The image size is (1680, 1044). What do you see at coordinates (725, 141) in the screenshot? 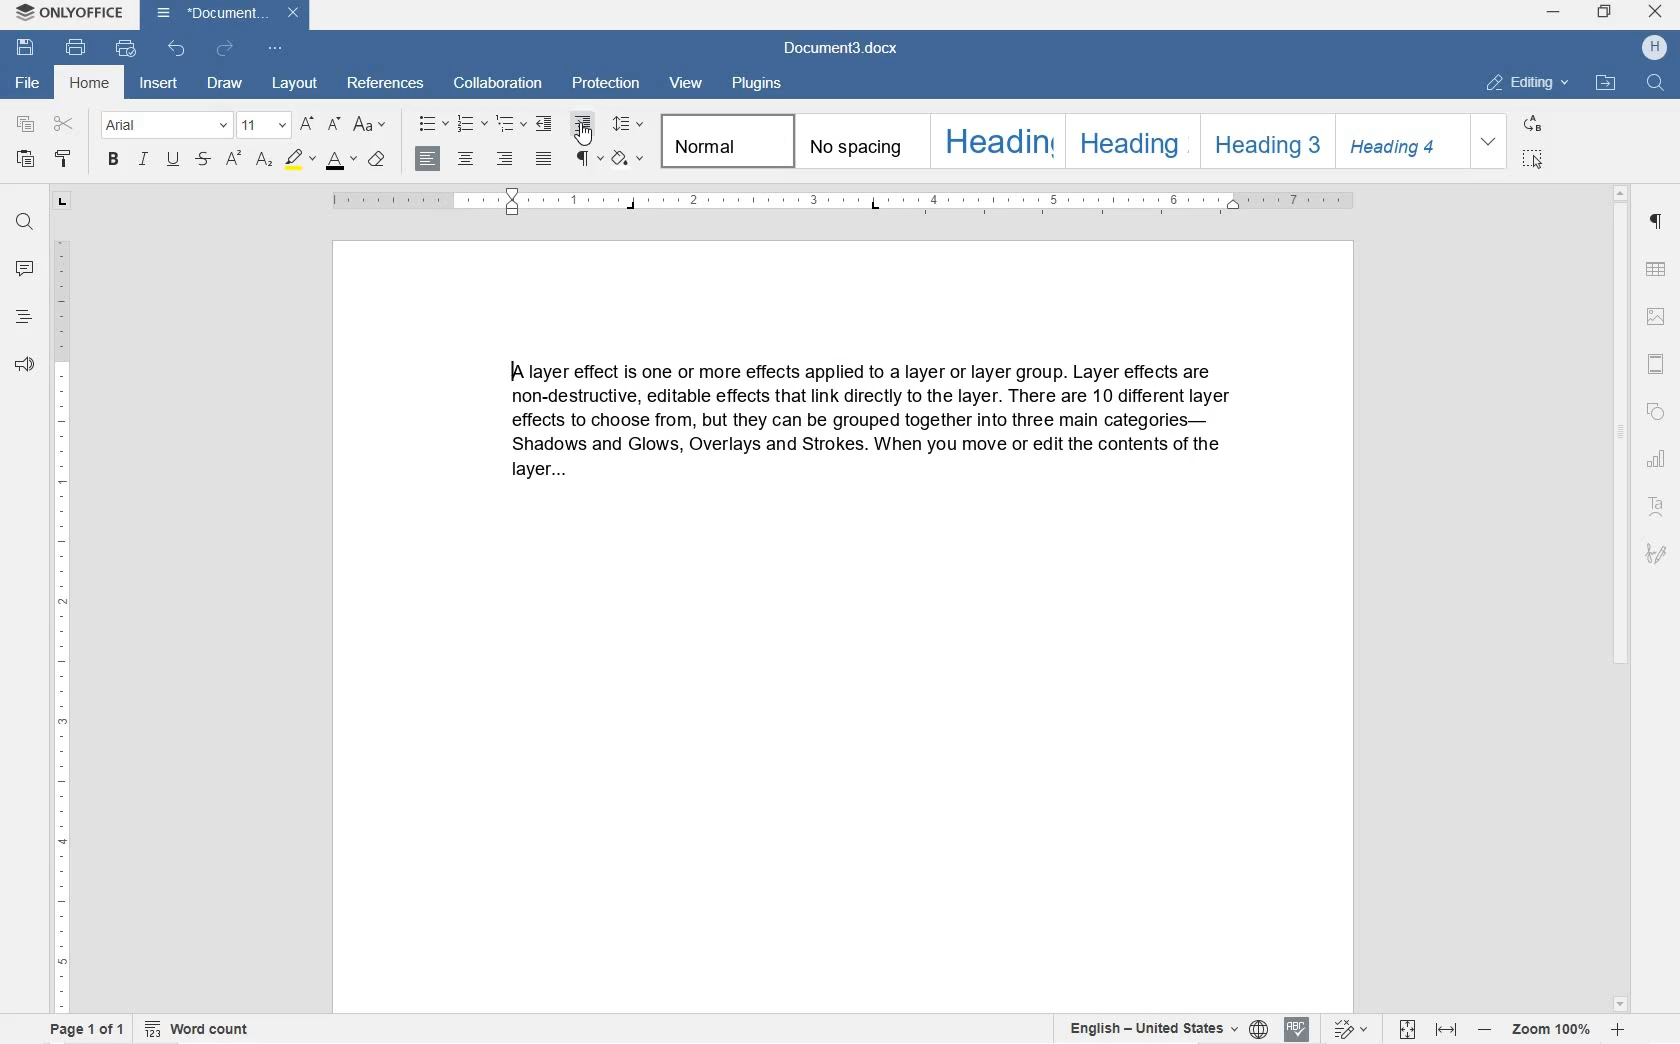
I see `NORMAL` at bounding box center [725, 141].